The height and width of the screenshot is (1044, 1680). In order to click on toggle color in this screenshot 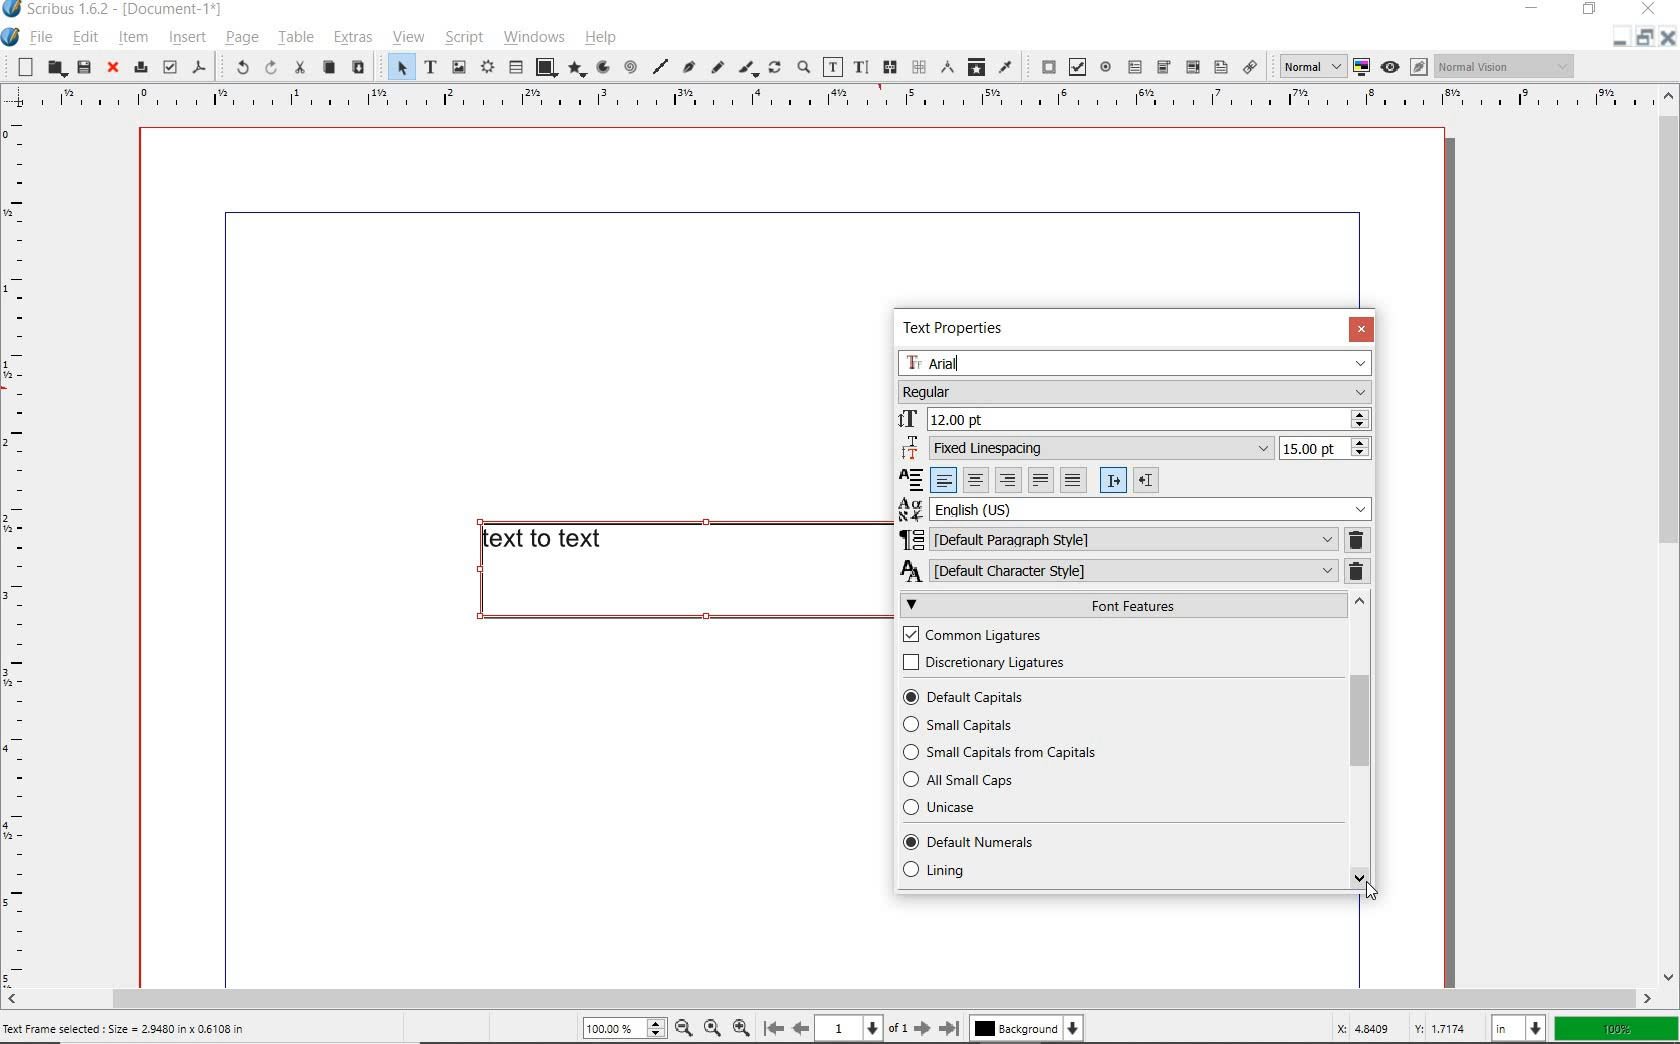, I will do `click(1362, 68)`.